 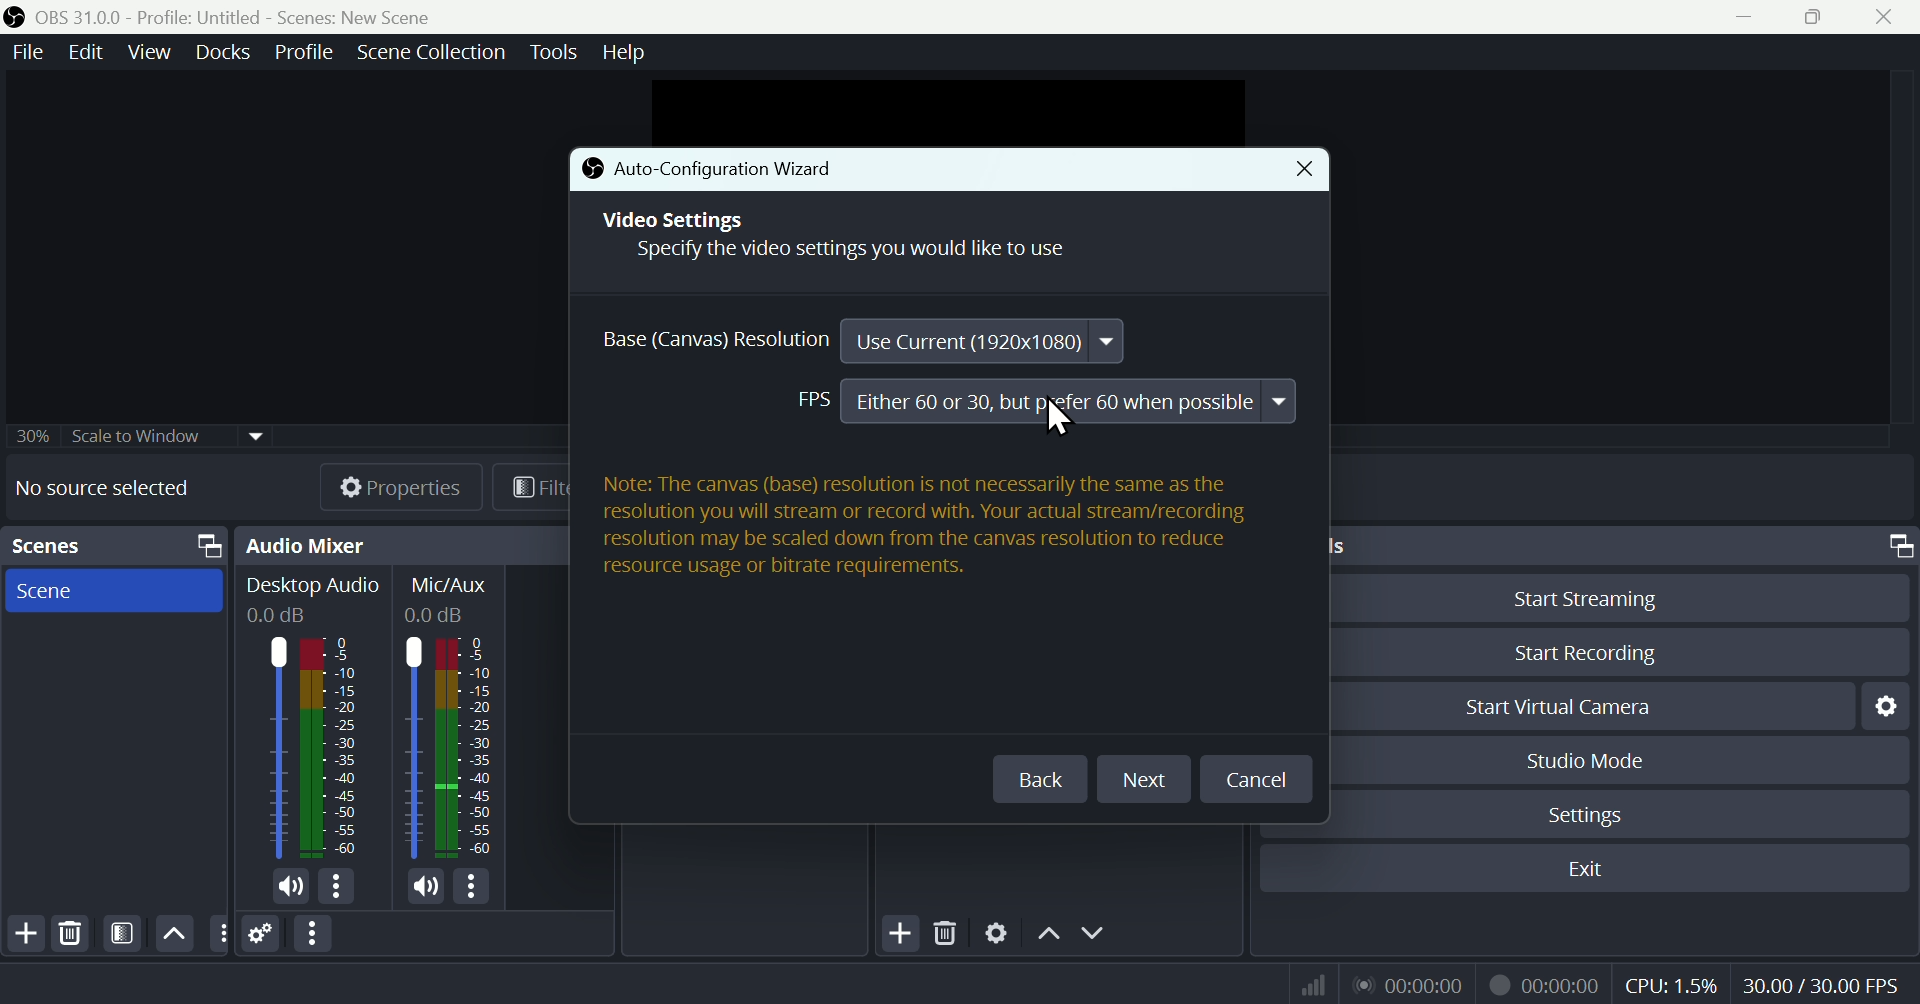 What do you see at coordinates (707, 340) in the screenshot?
I see `Base Resolution` at bounding box center [707, 340].